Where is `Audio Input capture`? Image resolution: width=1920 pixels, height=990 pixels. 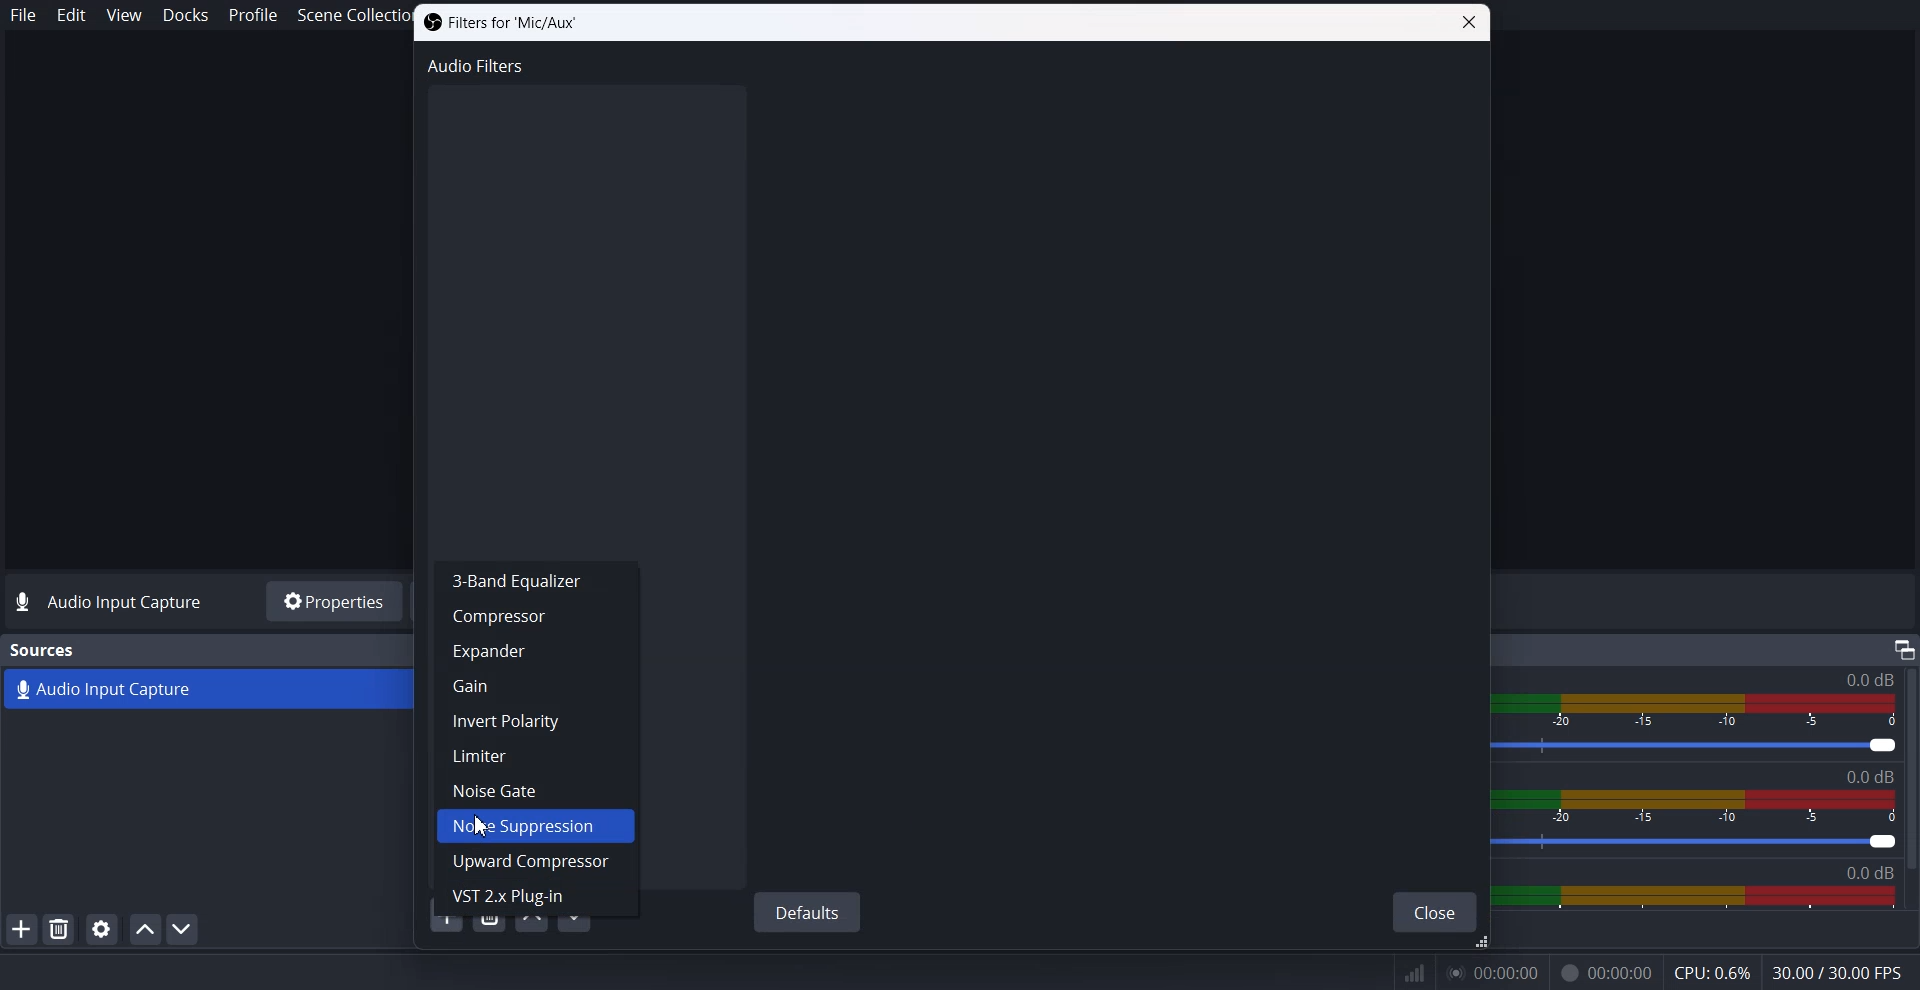
Audio Input capture is located at coordinates (1868, 680).